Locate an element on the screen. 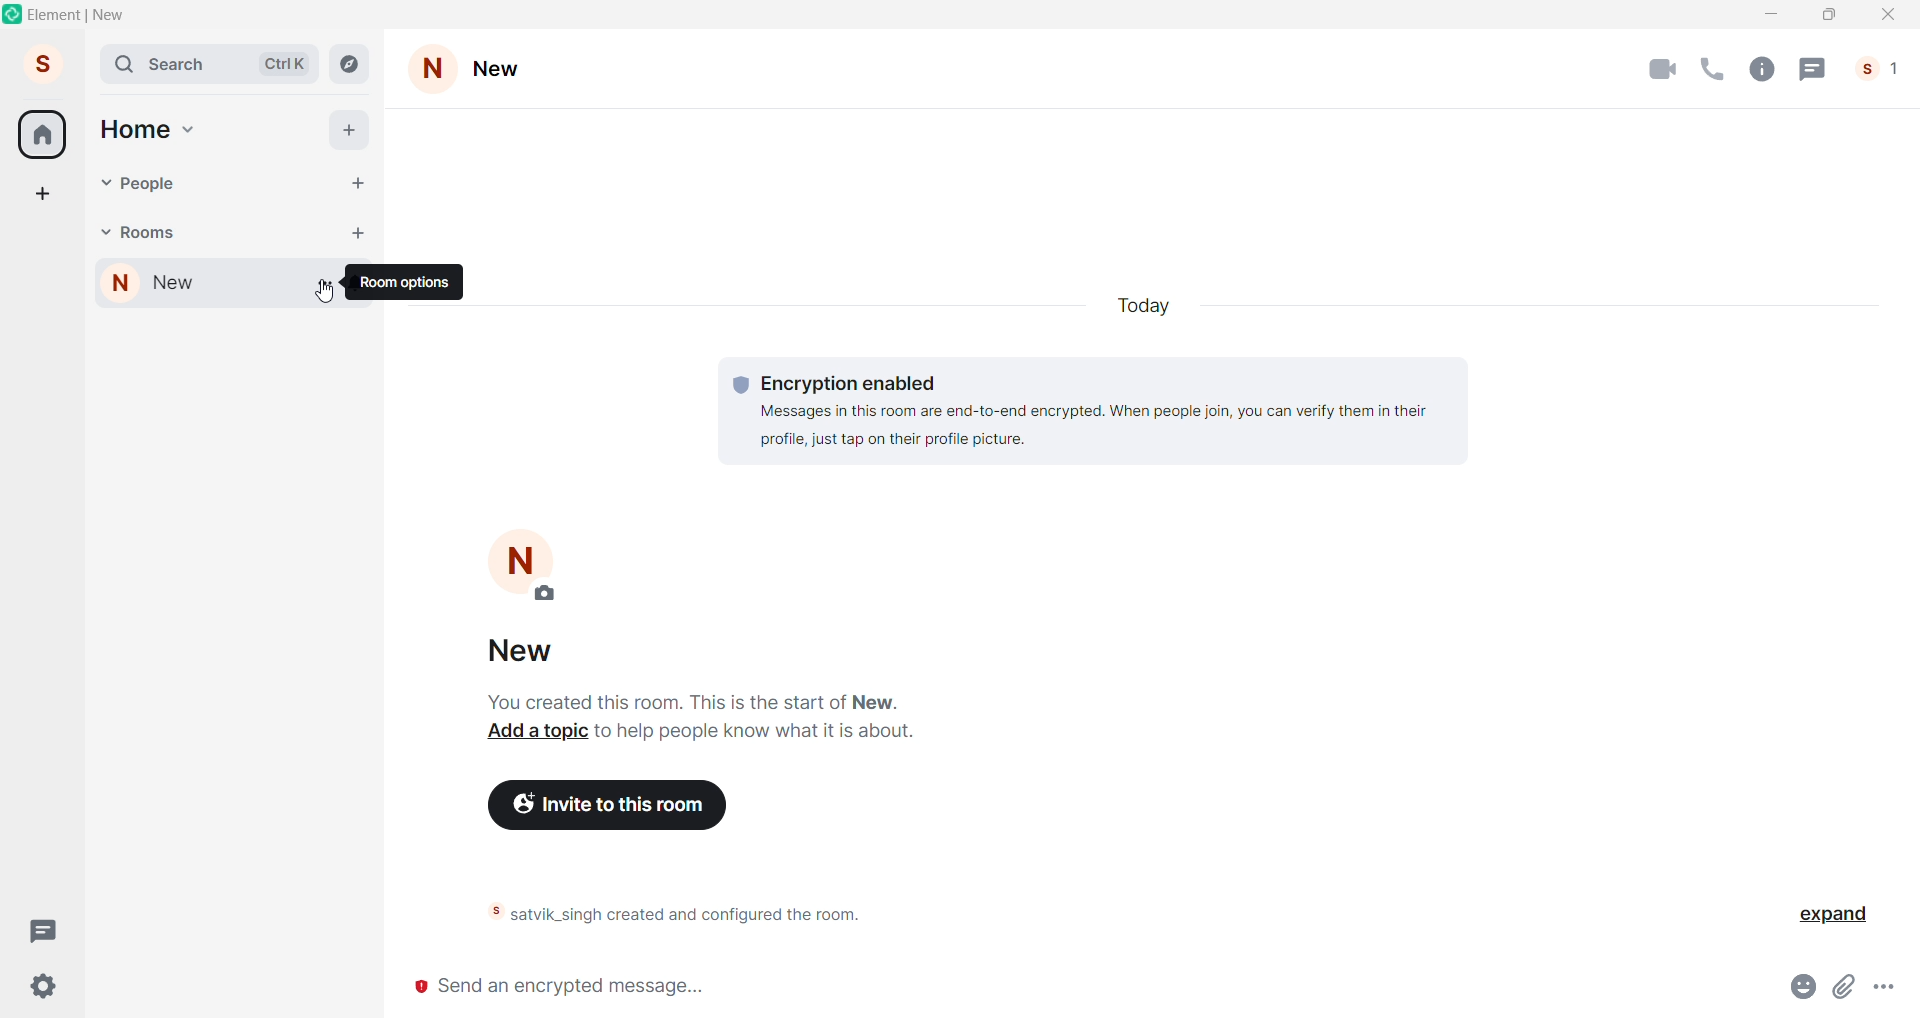  People is located at coordinates (150, 184).